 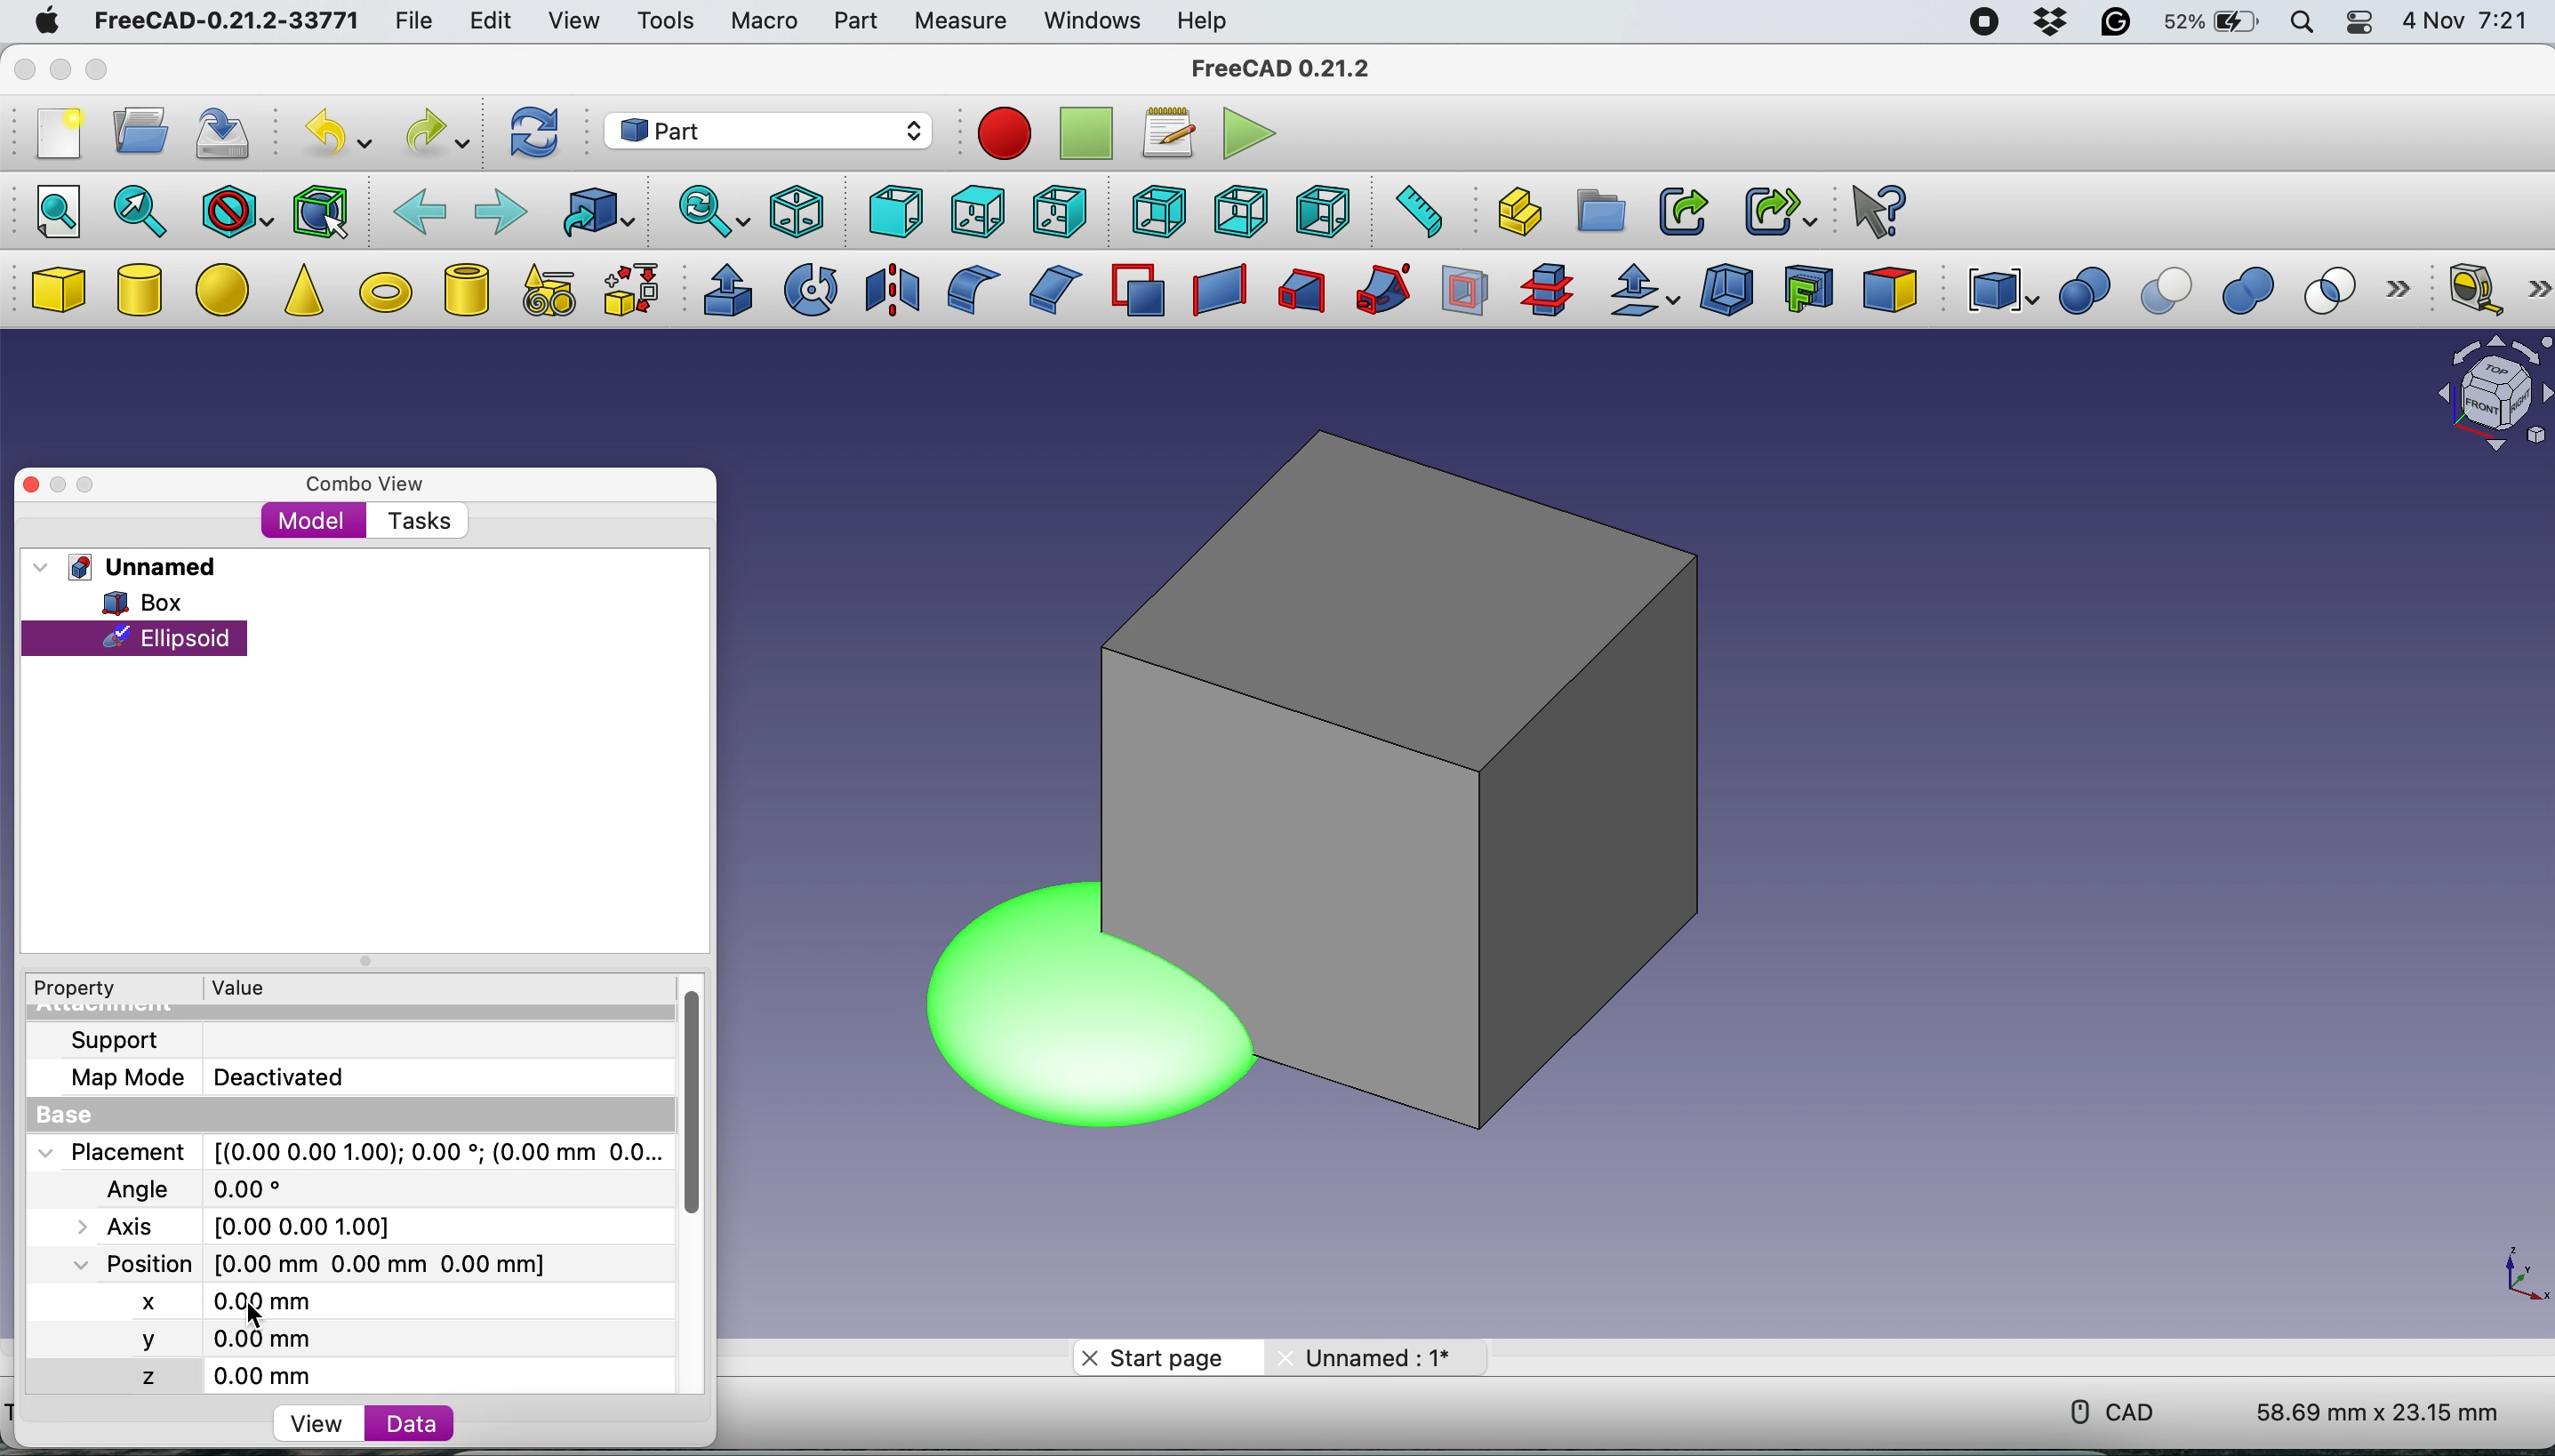 What do you see at coordinates (246, 1224) in the screenshot?
I see `Axis [0.00 0.00 1.00]` at bounding box center [246, 1224].